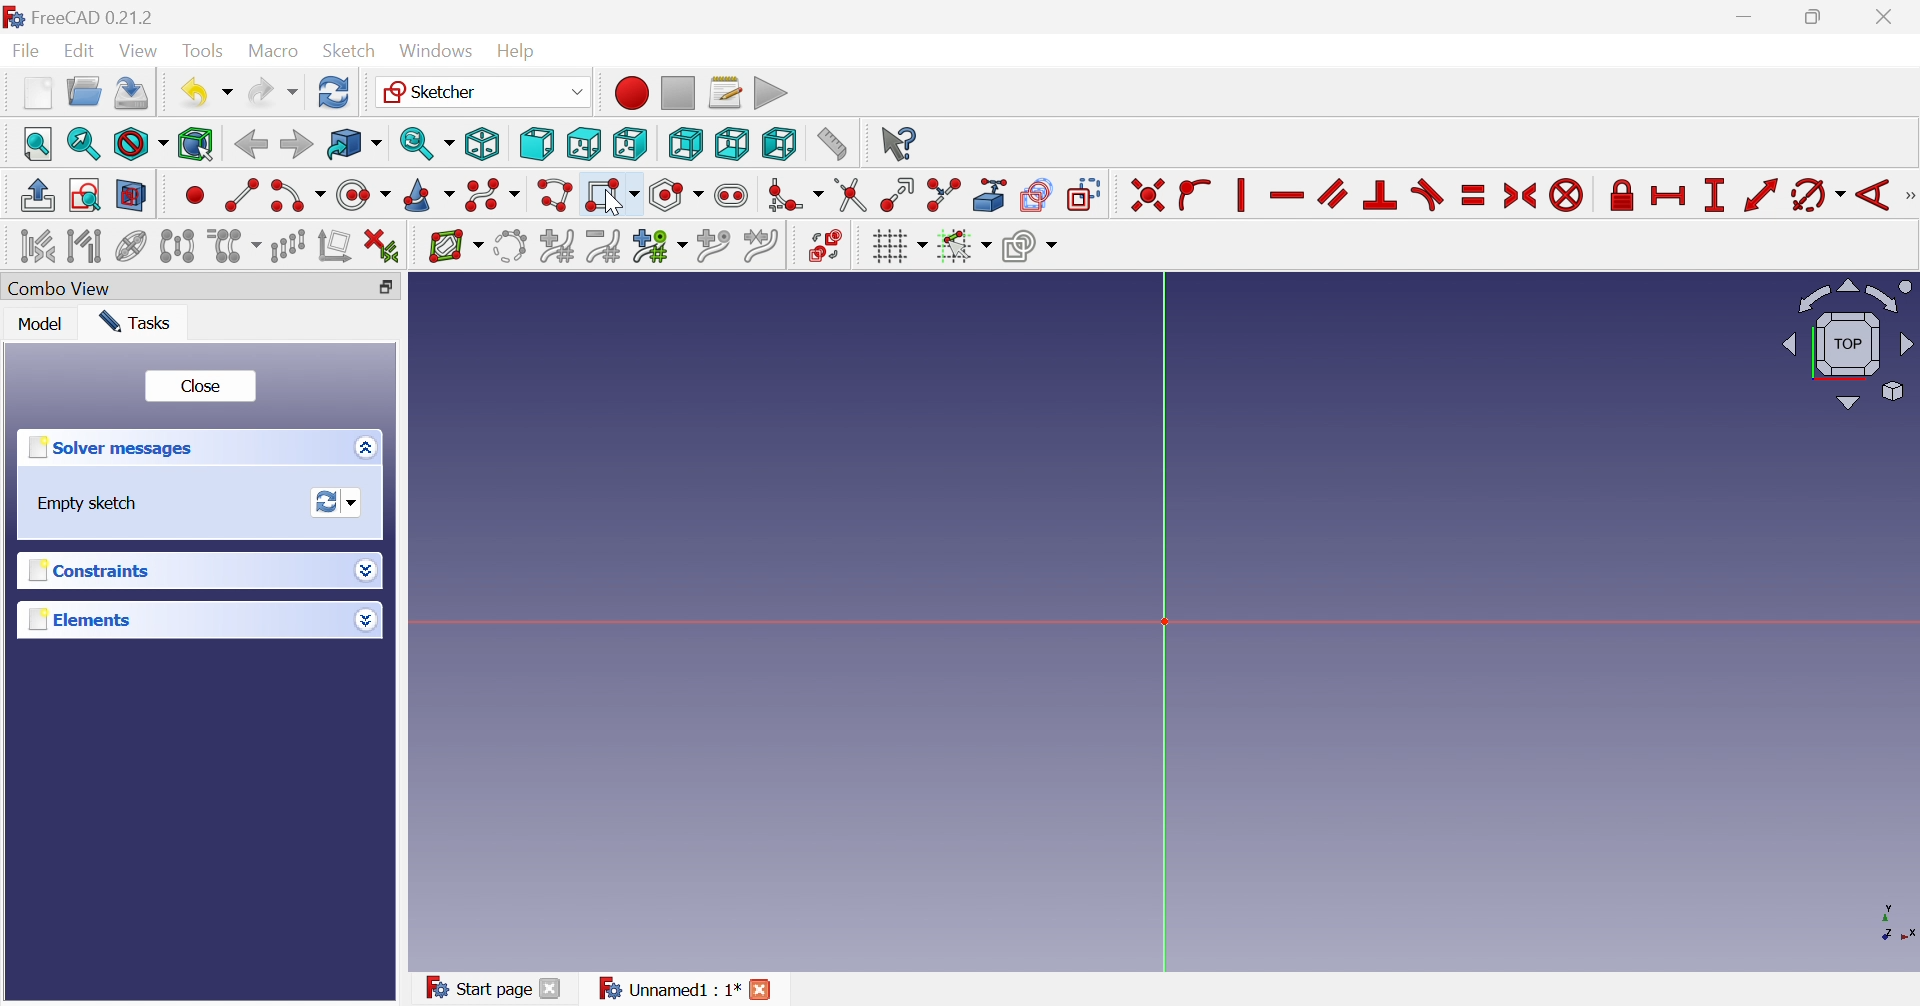 The image size is (1920, 1006). Describe the element at coordinates (1238, 195) in the screenshot. I see `Constrain vertically` at that location.